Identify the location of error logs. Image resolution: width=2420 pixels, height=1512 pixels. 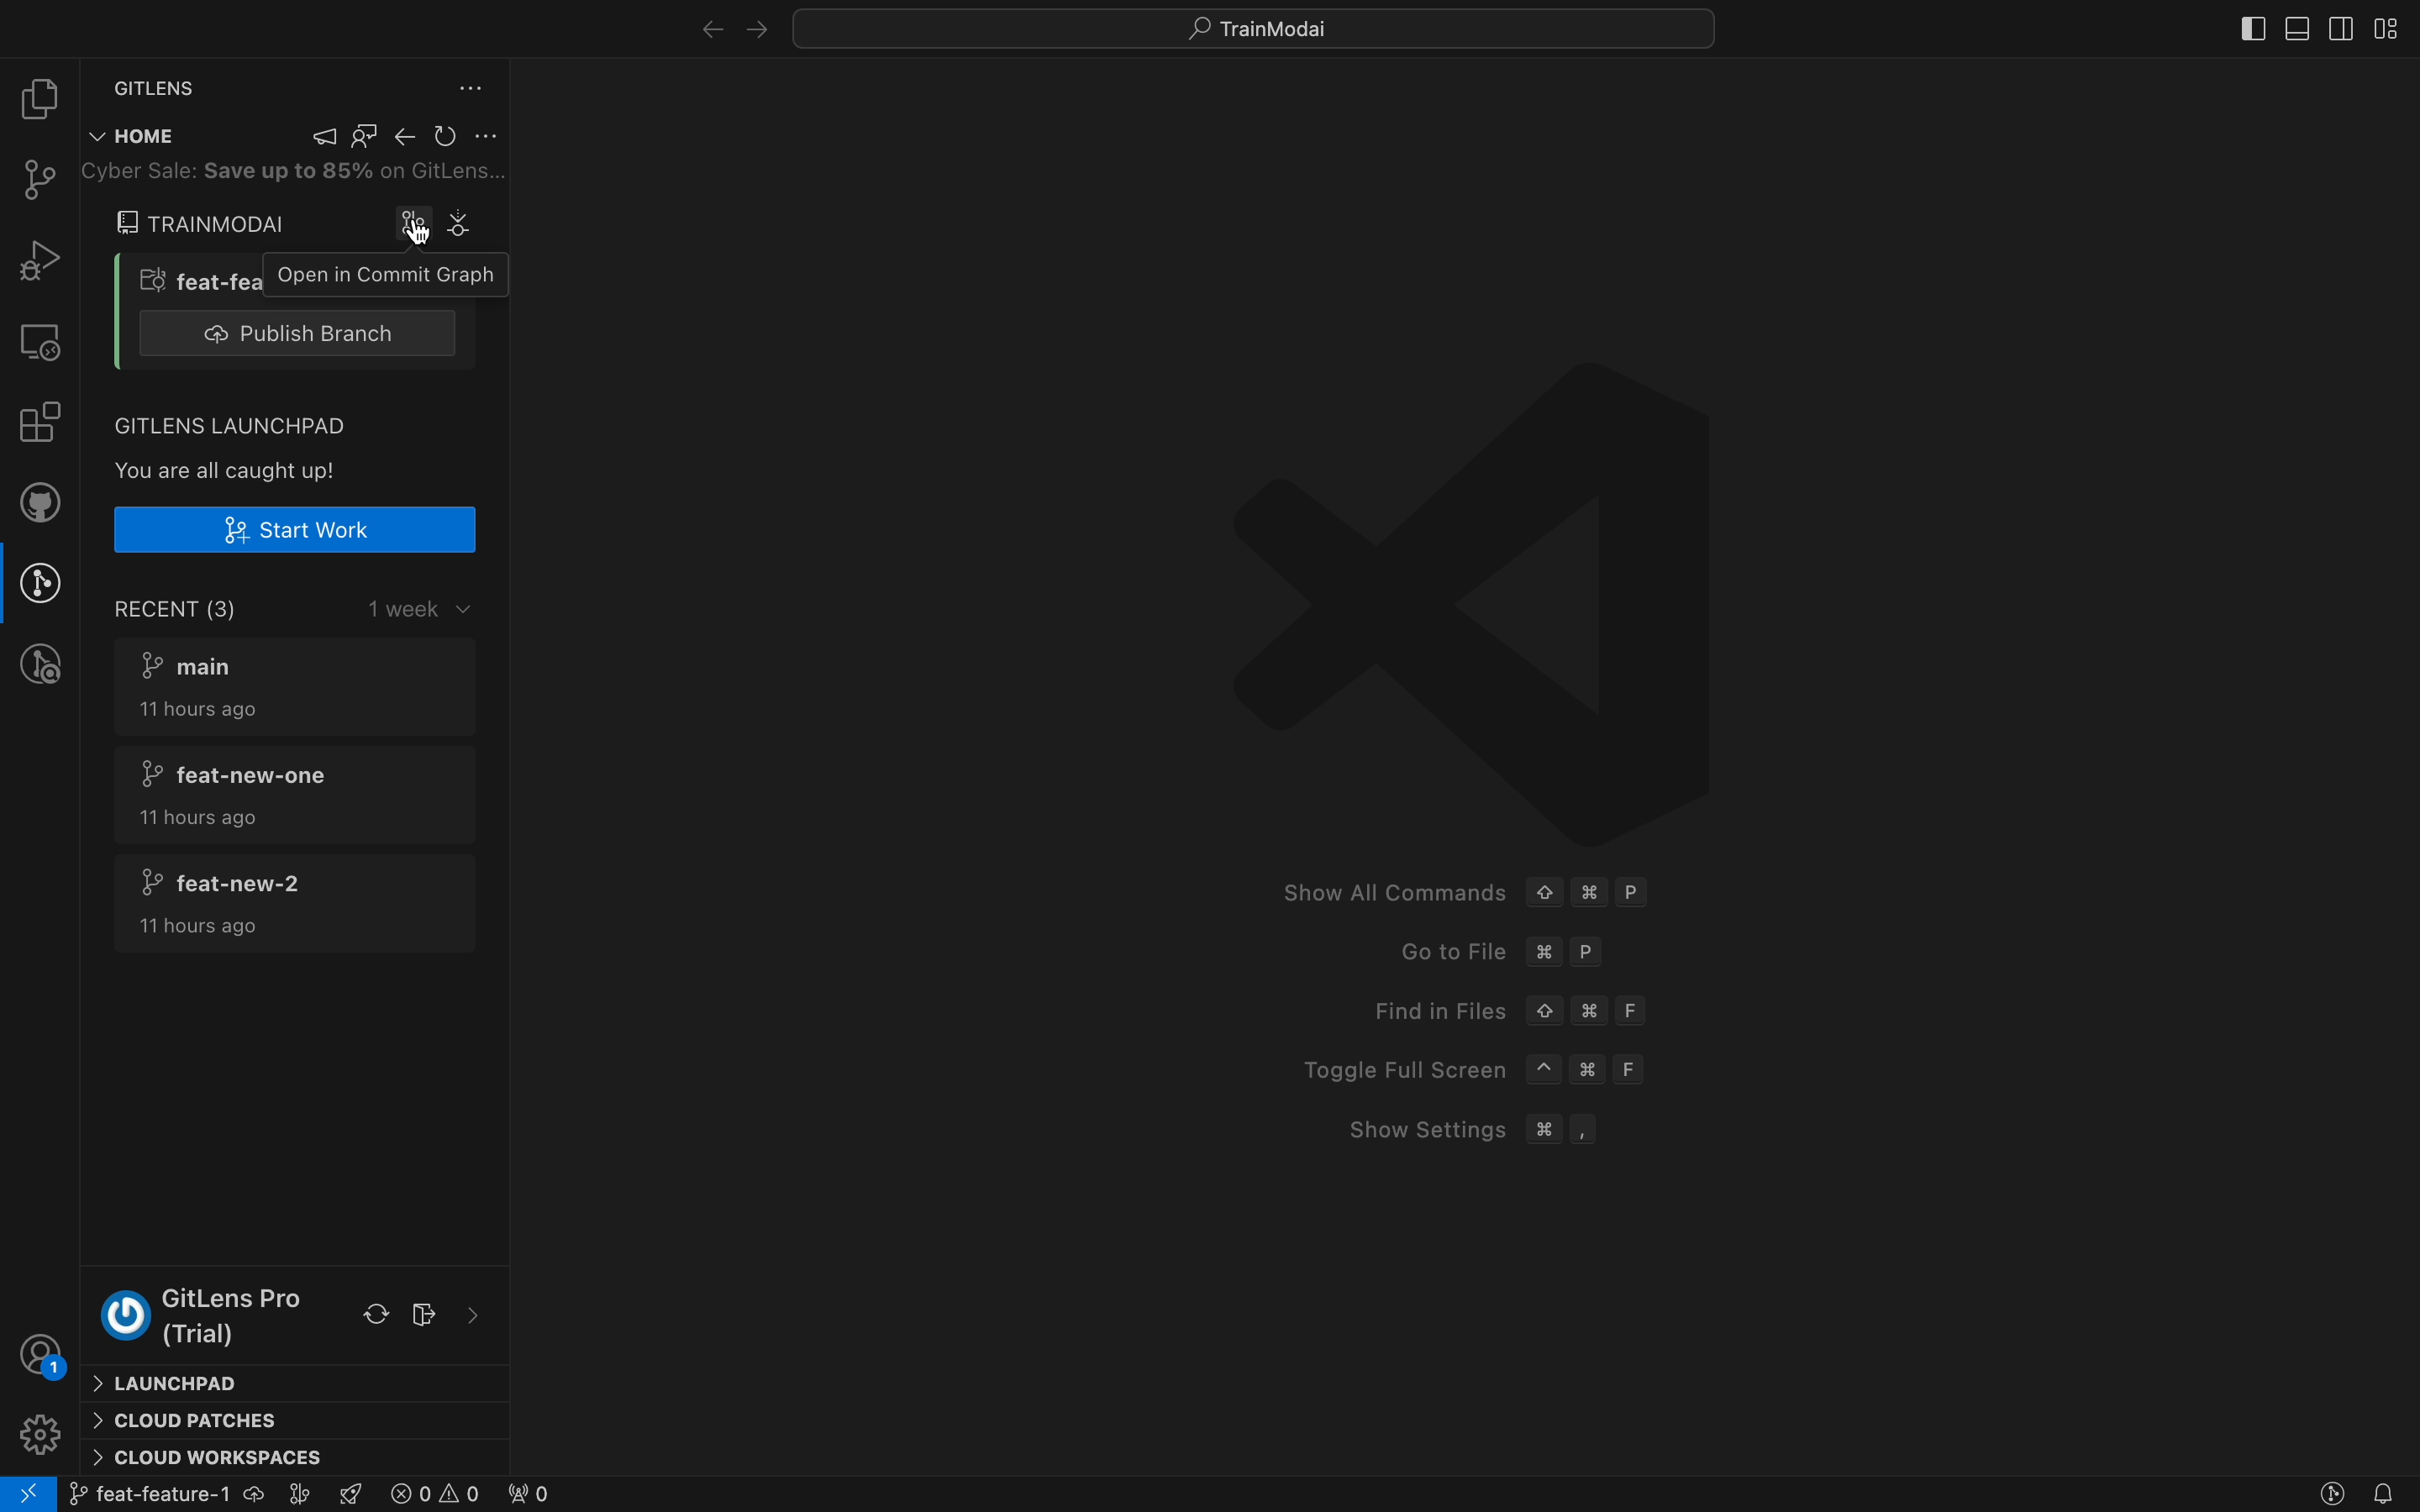
(469, 1495).